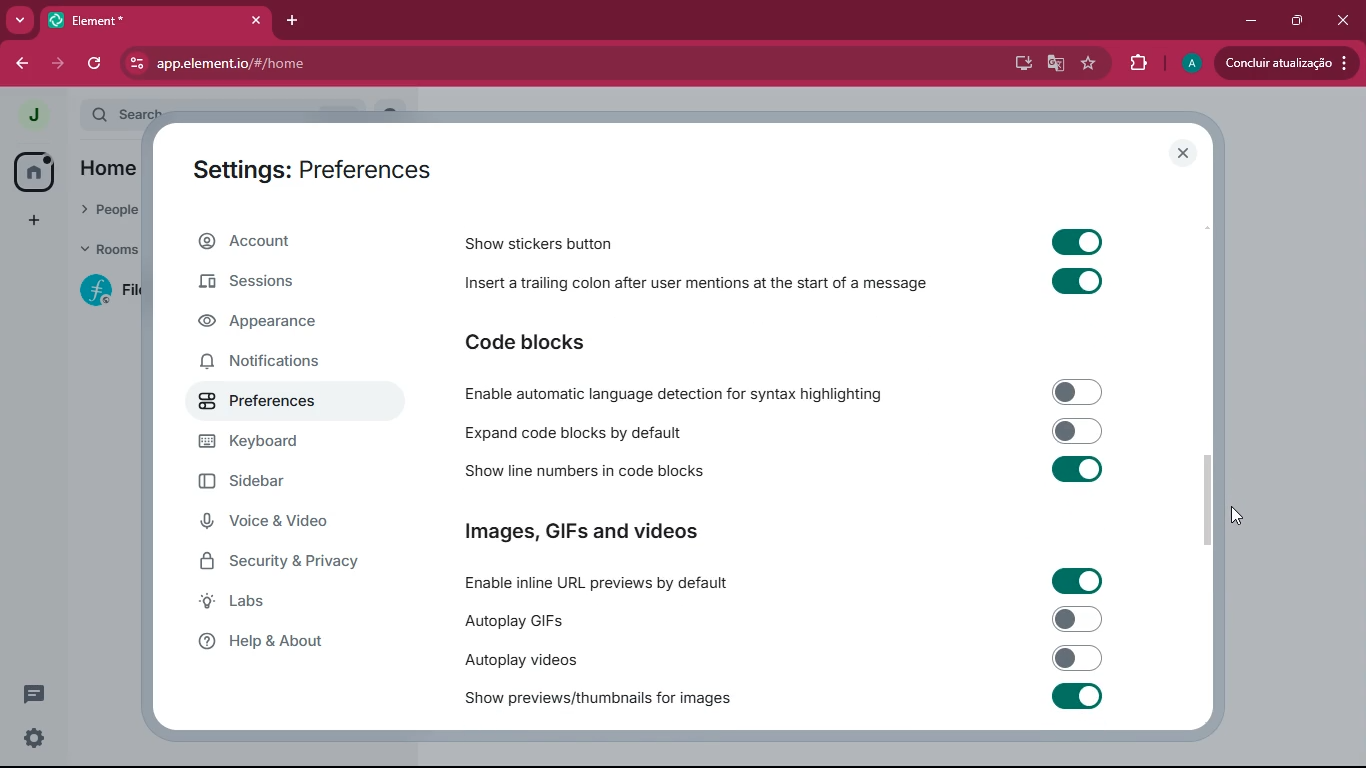  Describe the element at coordinates (1079, 430) in the screenshot. I see `` at that location.